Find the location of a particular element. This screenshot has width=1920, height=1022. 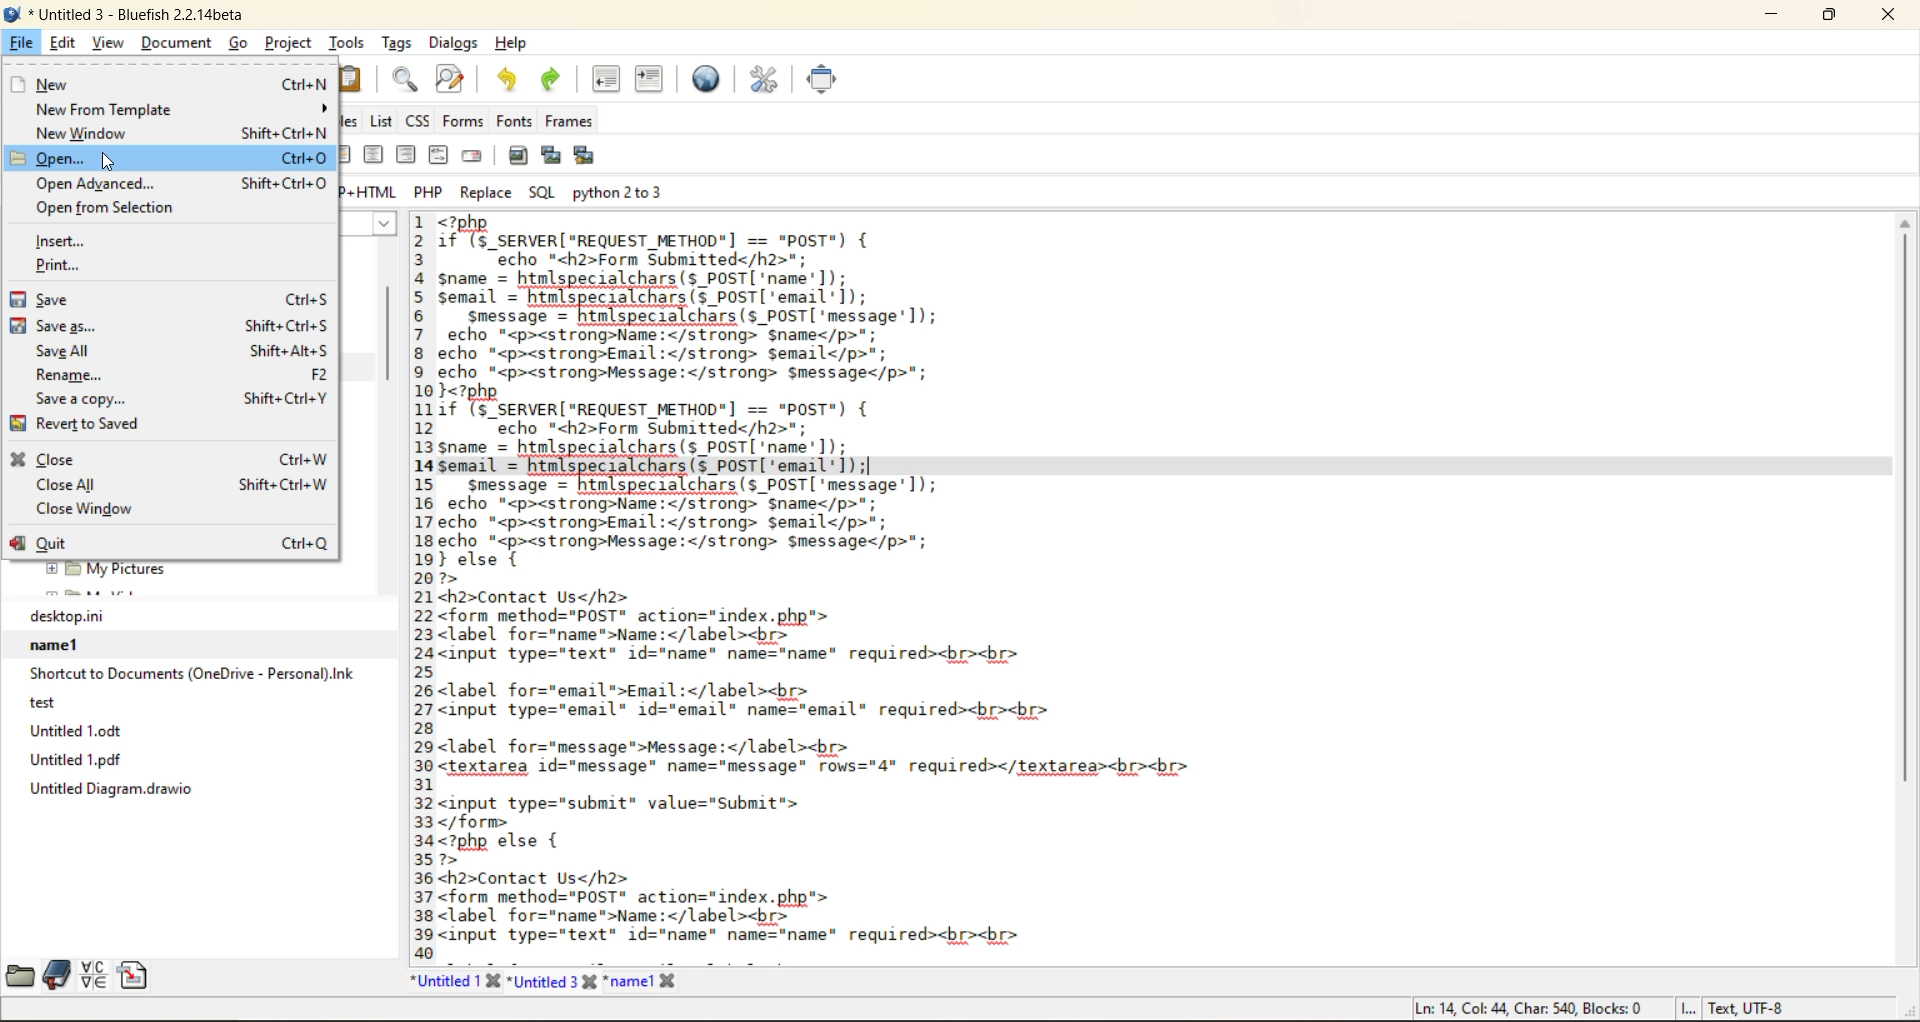

php + html is located at coordinates (372, 195).